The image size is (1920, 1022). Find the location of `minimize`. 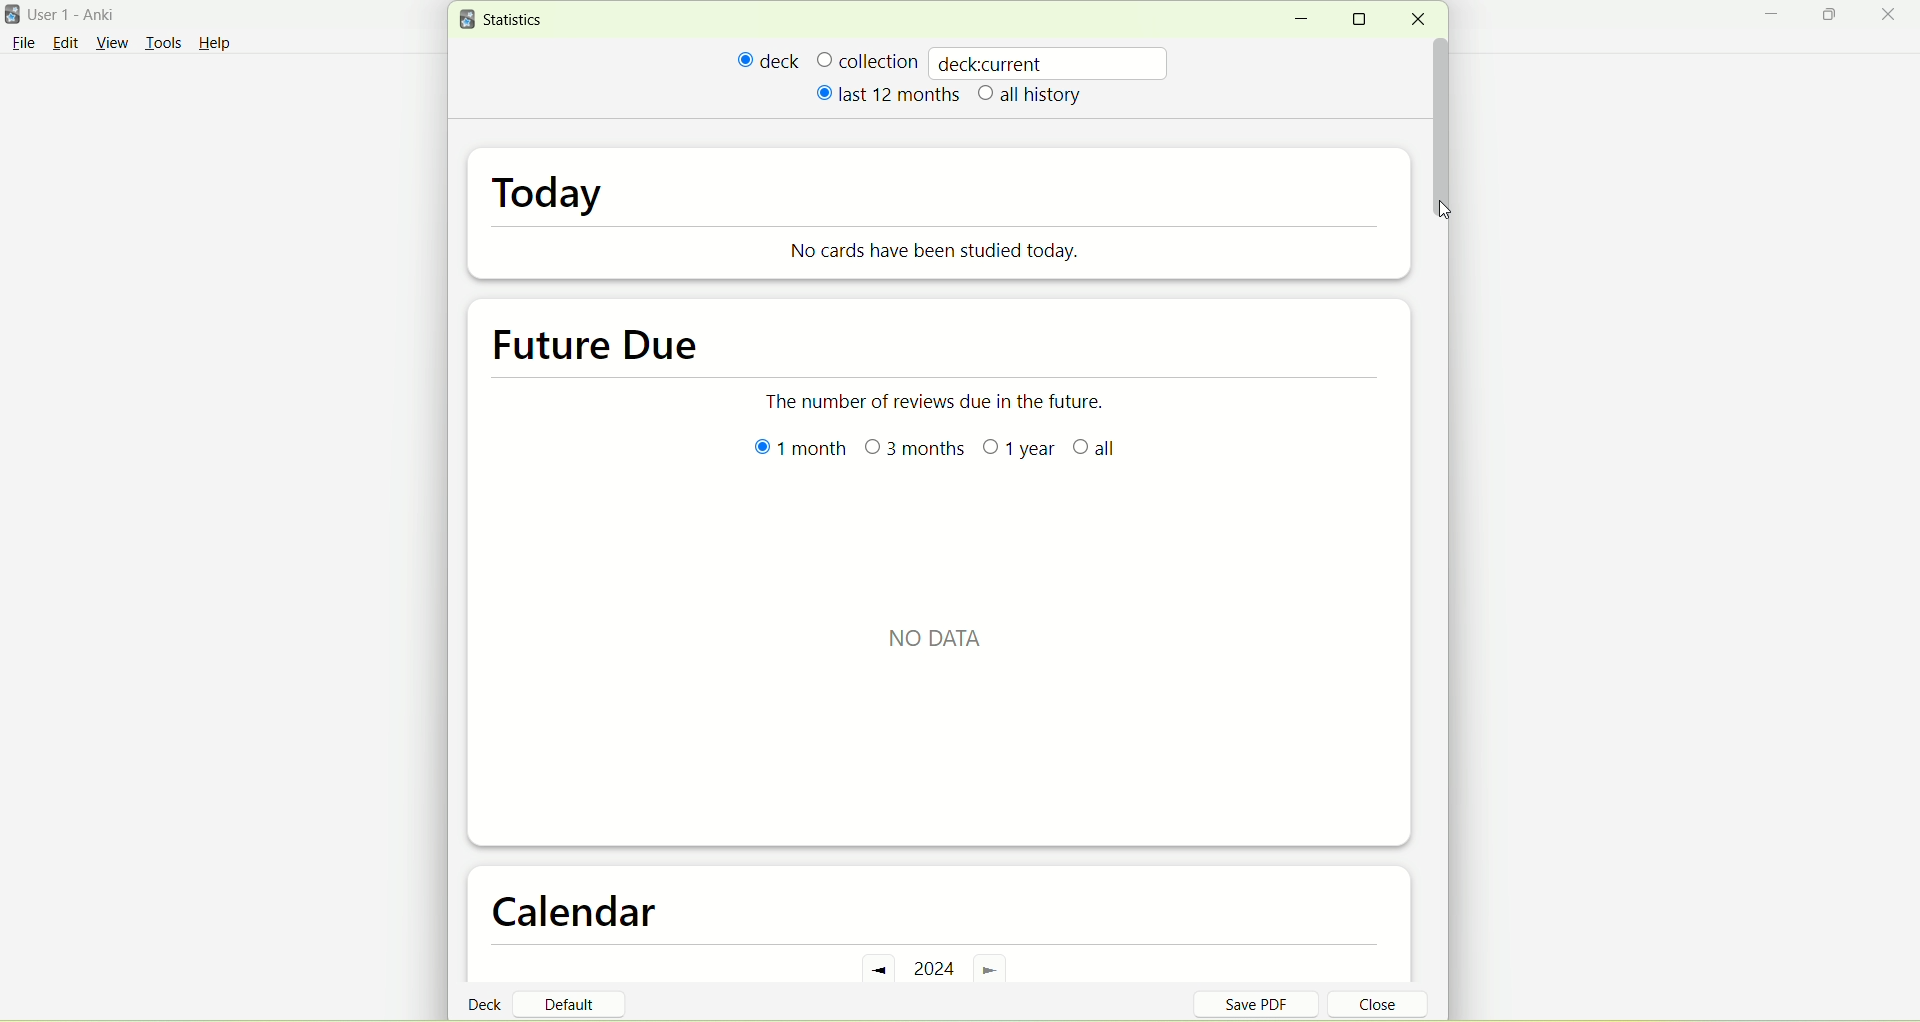

minimize is located at coordinates (1300, 20).